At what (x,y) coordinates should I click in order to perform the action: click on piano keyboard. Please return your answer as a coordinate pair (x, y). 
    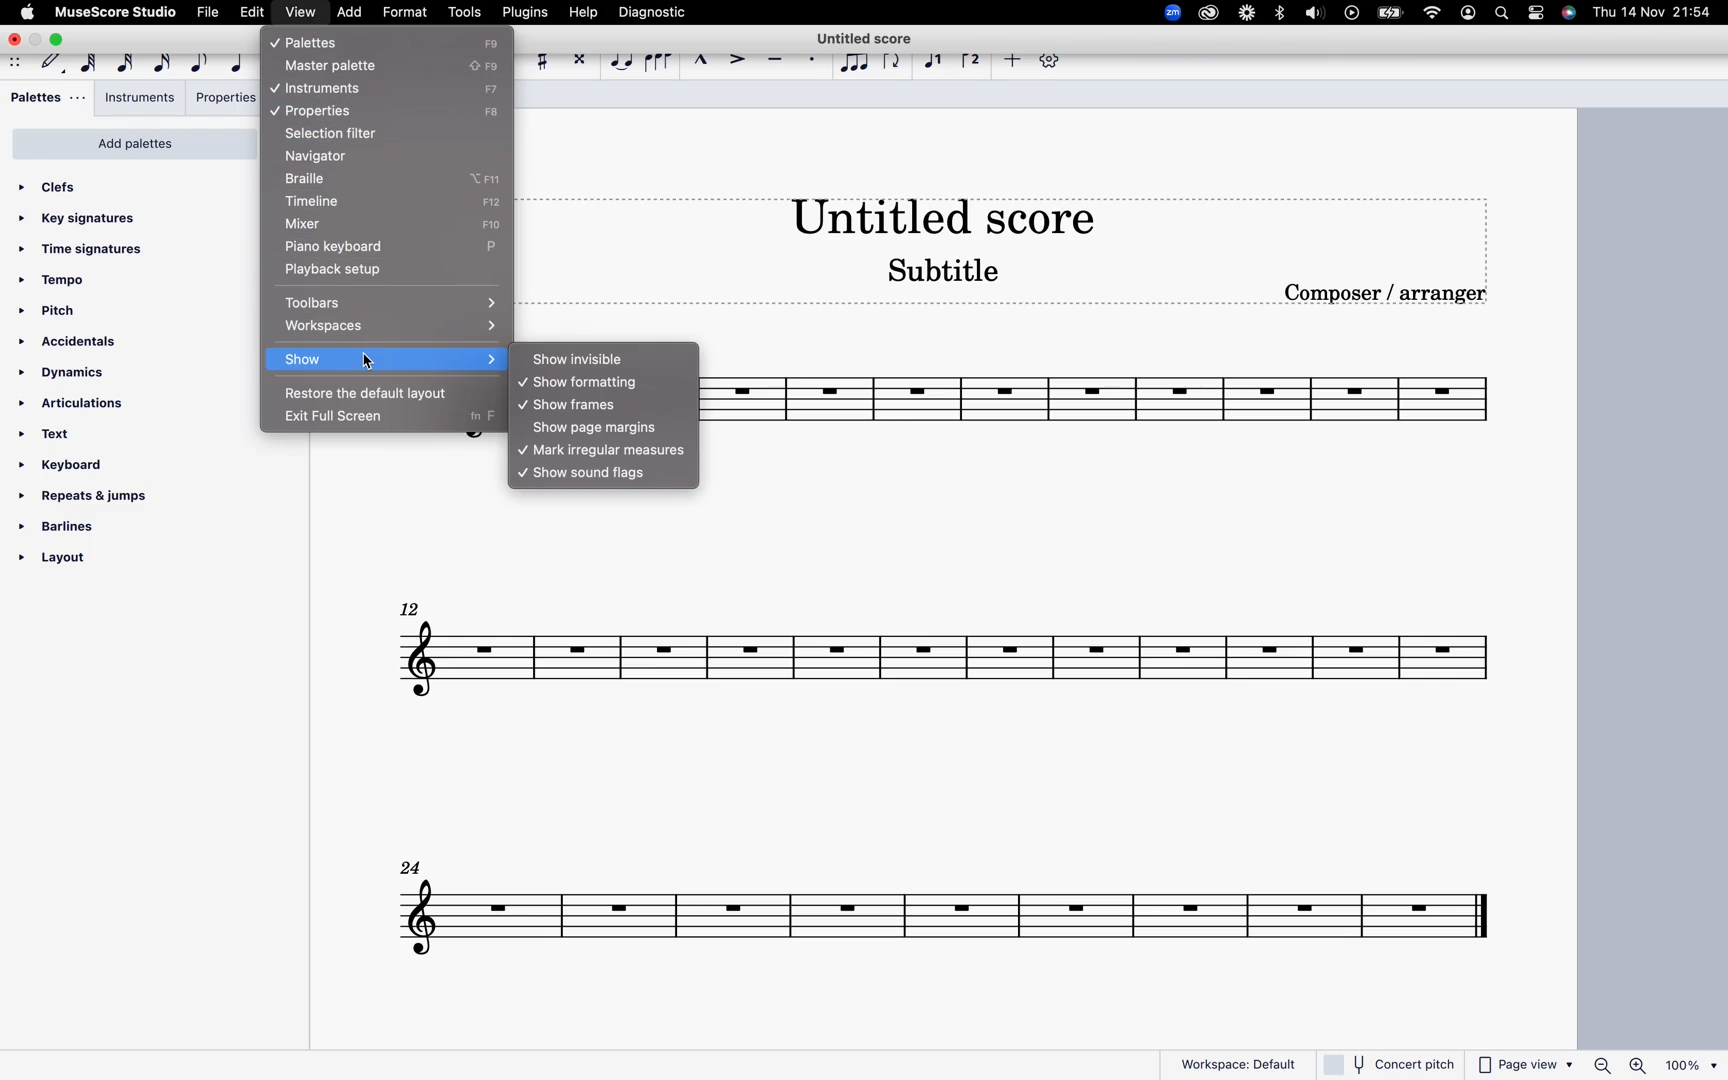
    Looking at the image, I should click on (360, 246).